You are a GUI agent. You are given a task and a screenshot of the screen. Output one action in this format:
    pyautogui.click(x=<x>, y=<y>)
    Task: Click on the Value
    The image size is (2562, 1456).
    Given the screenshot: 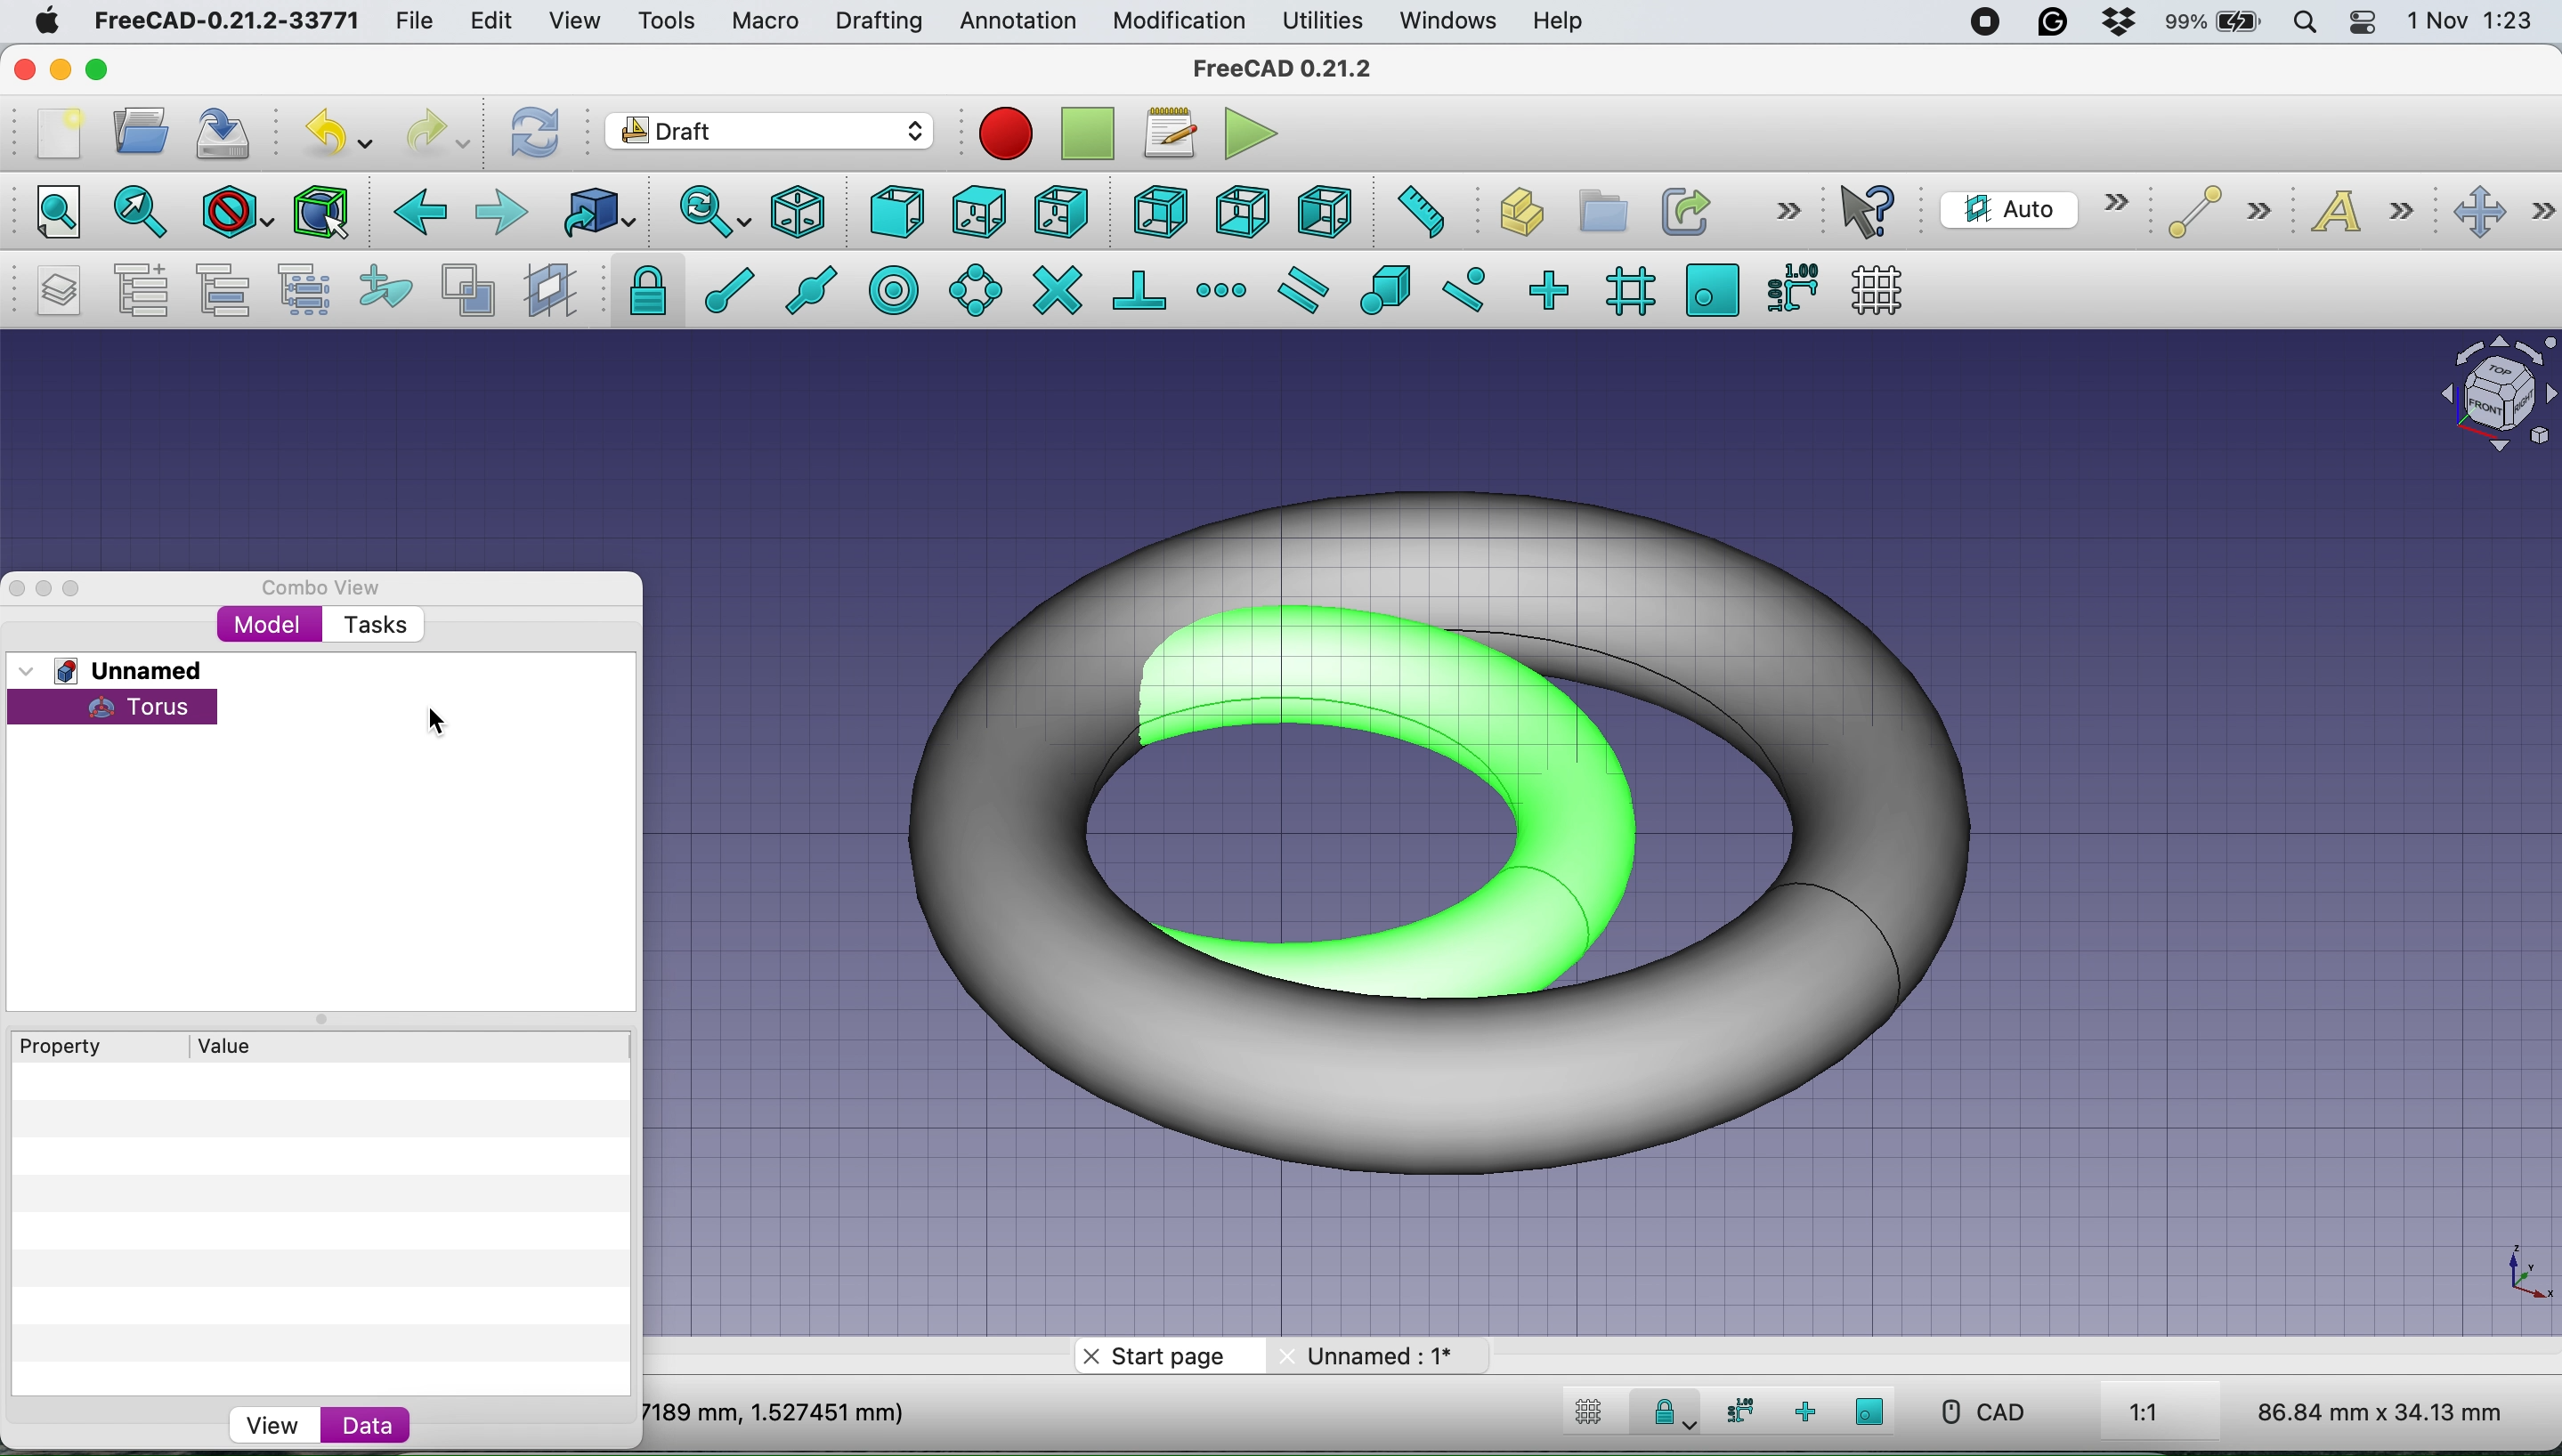 What is the action you would take?
    pyautogui.click(x=252, y=1042)
    